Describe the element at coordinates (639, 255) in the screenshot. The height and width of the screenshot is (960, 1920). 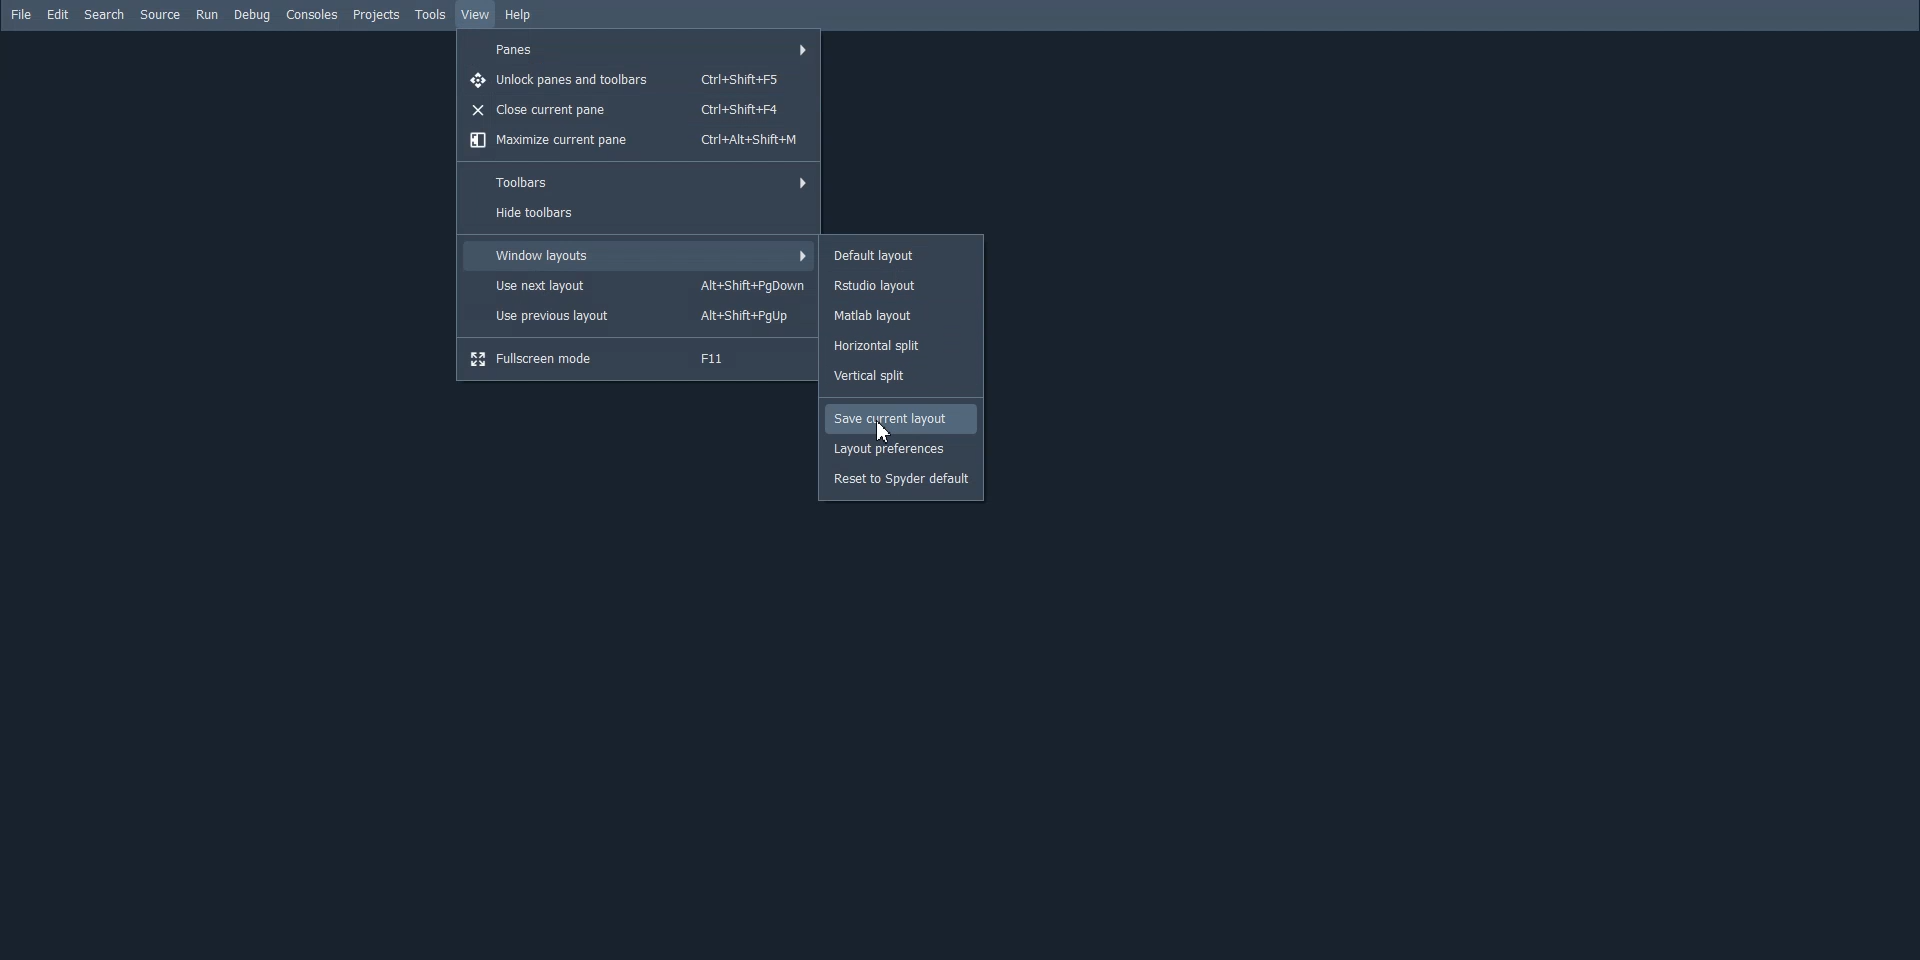
I see `Window layout` at that location.